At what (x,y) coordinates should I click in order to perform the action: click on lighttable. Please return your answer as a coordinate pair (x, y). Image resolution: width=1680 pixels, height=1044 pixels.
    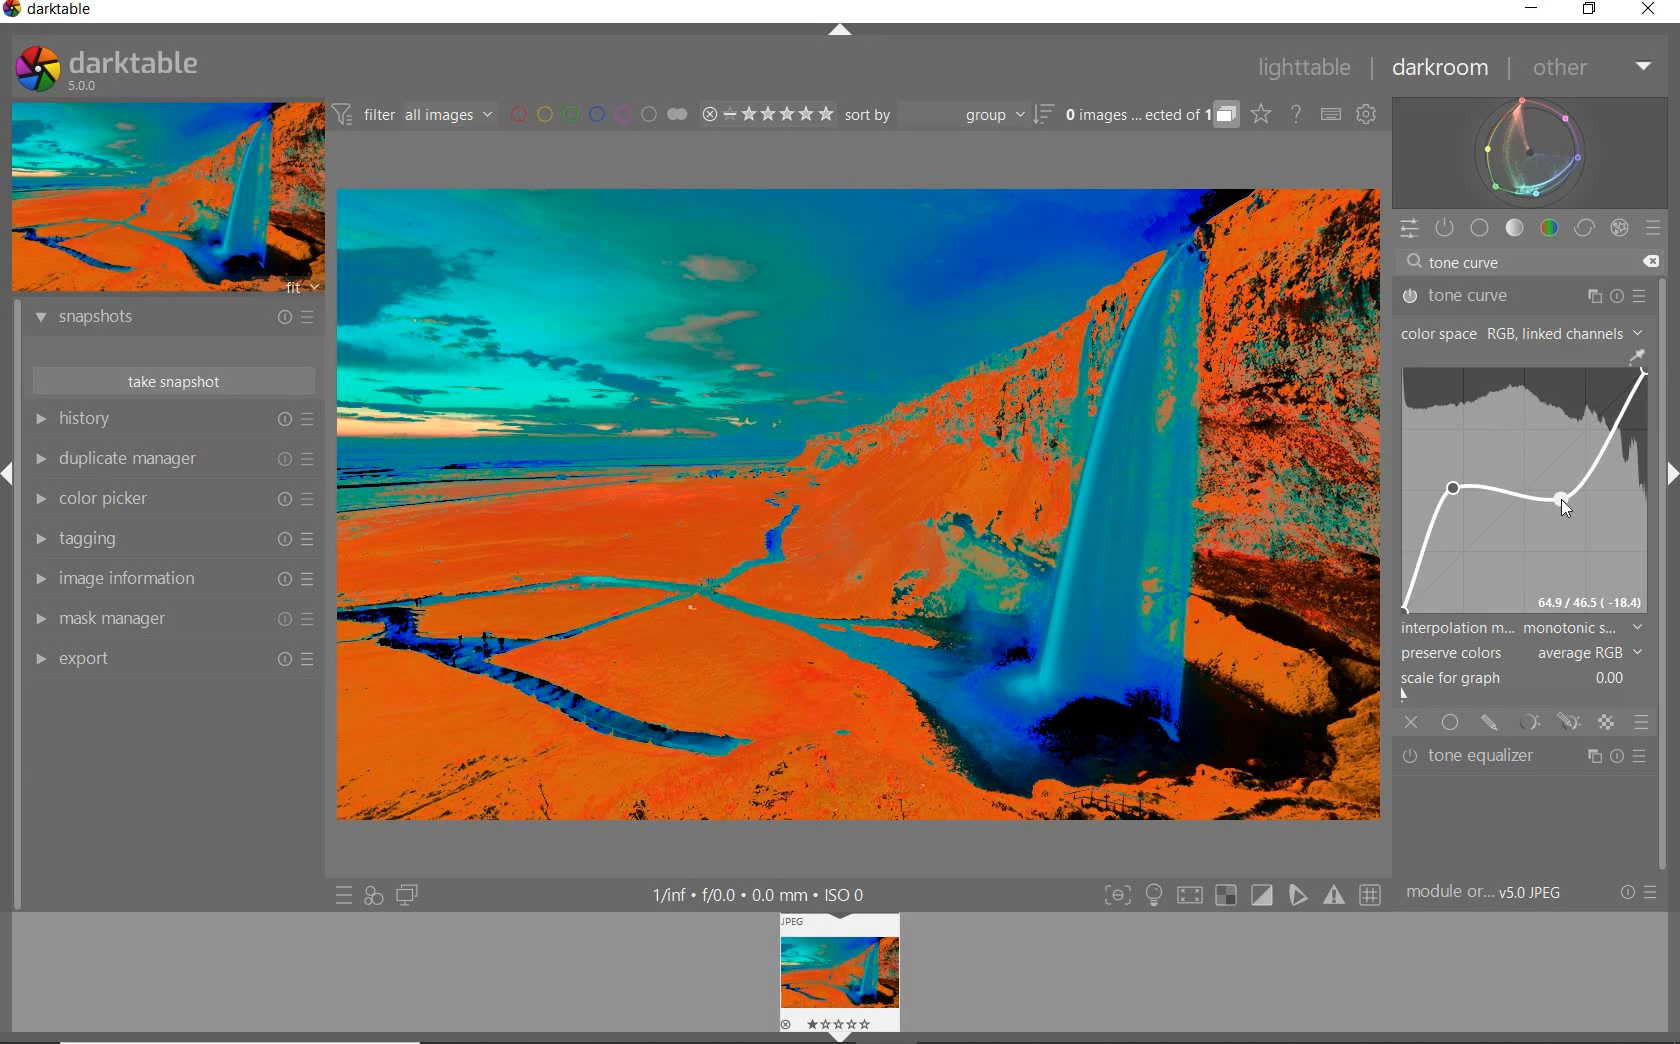
    Looking at the image, I should click on (1310, 68).